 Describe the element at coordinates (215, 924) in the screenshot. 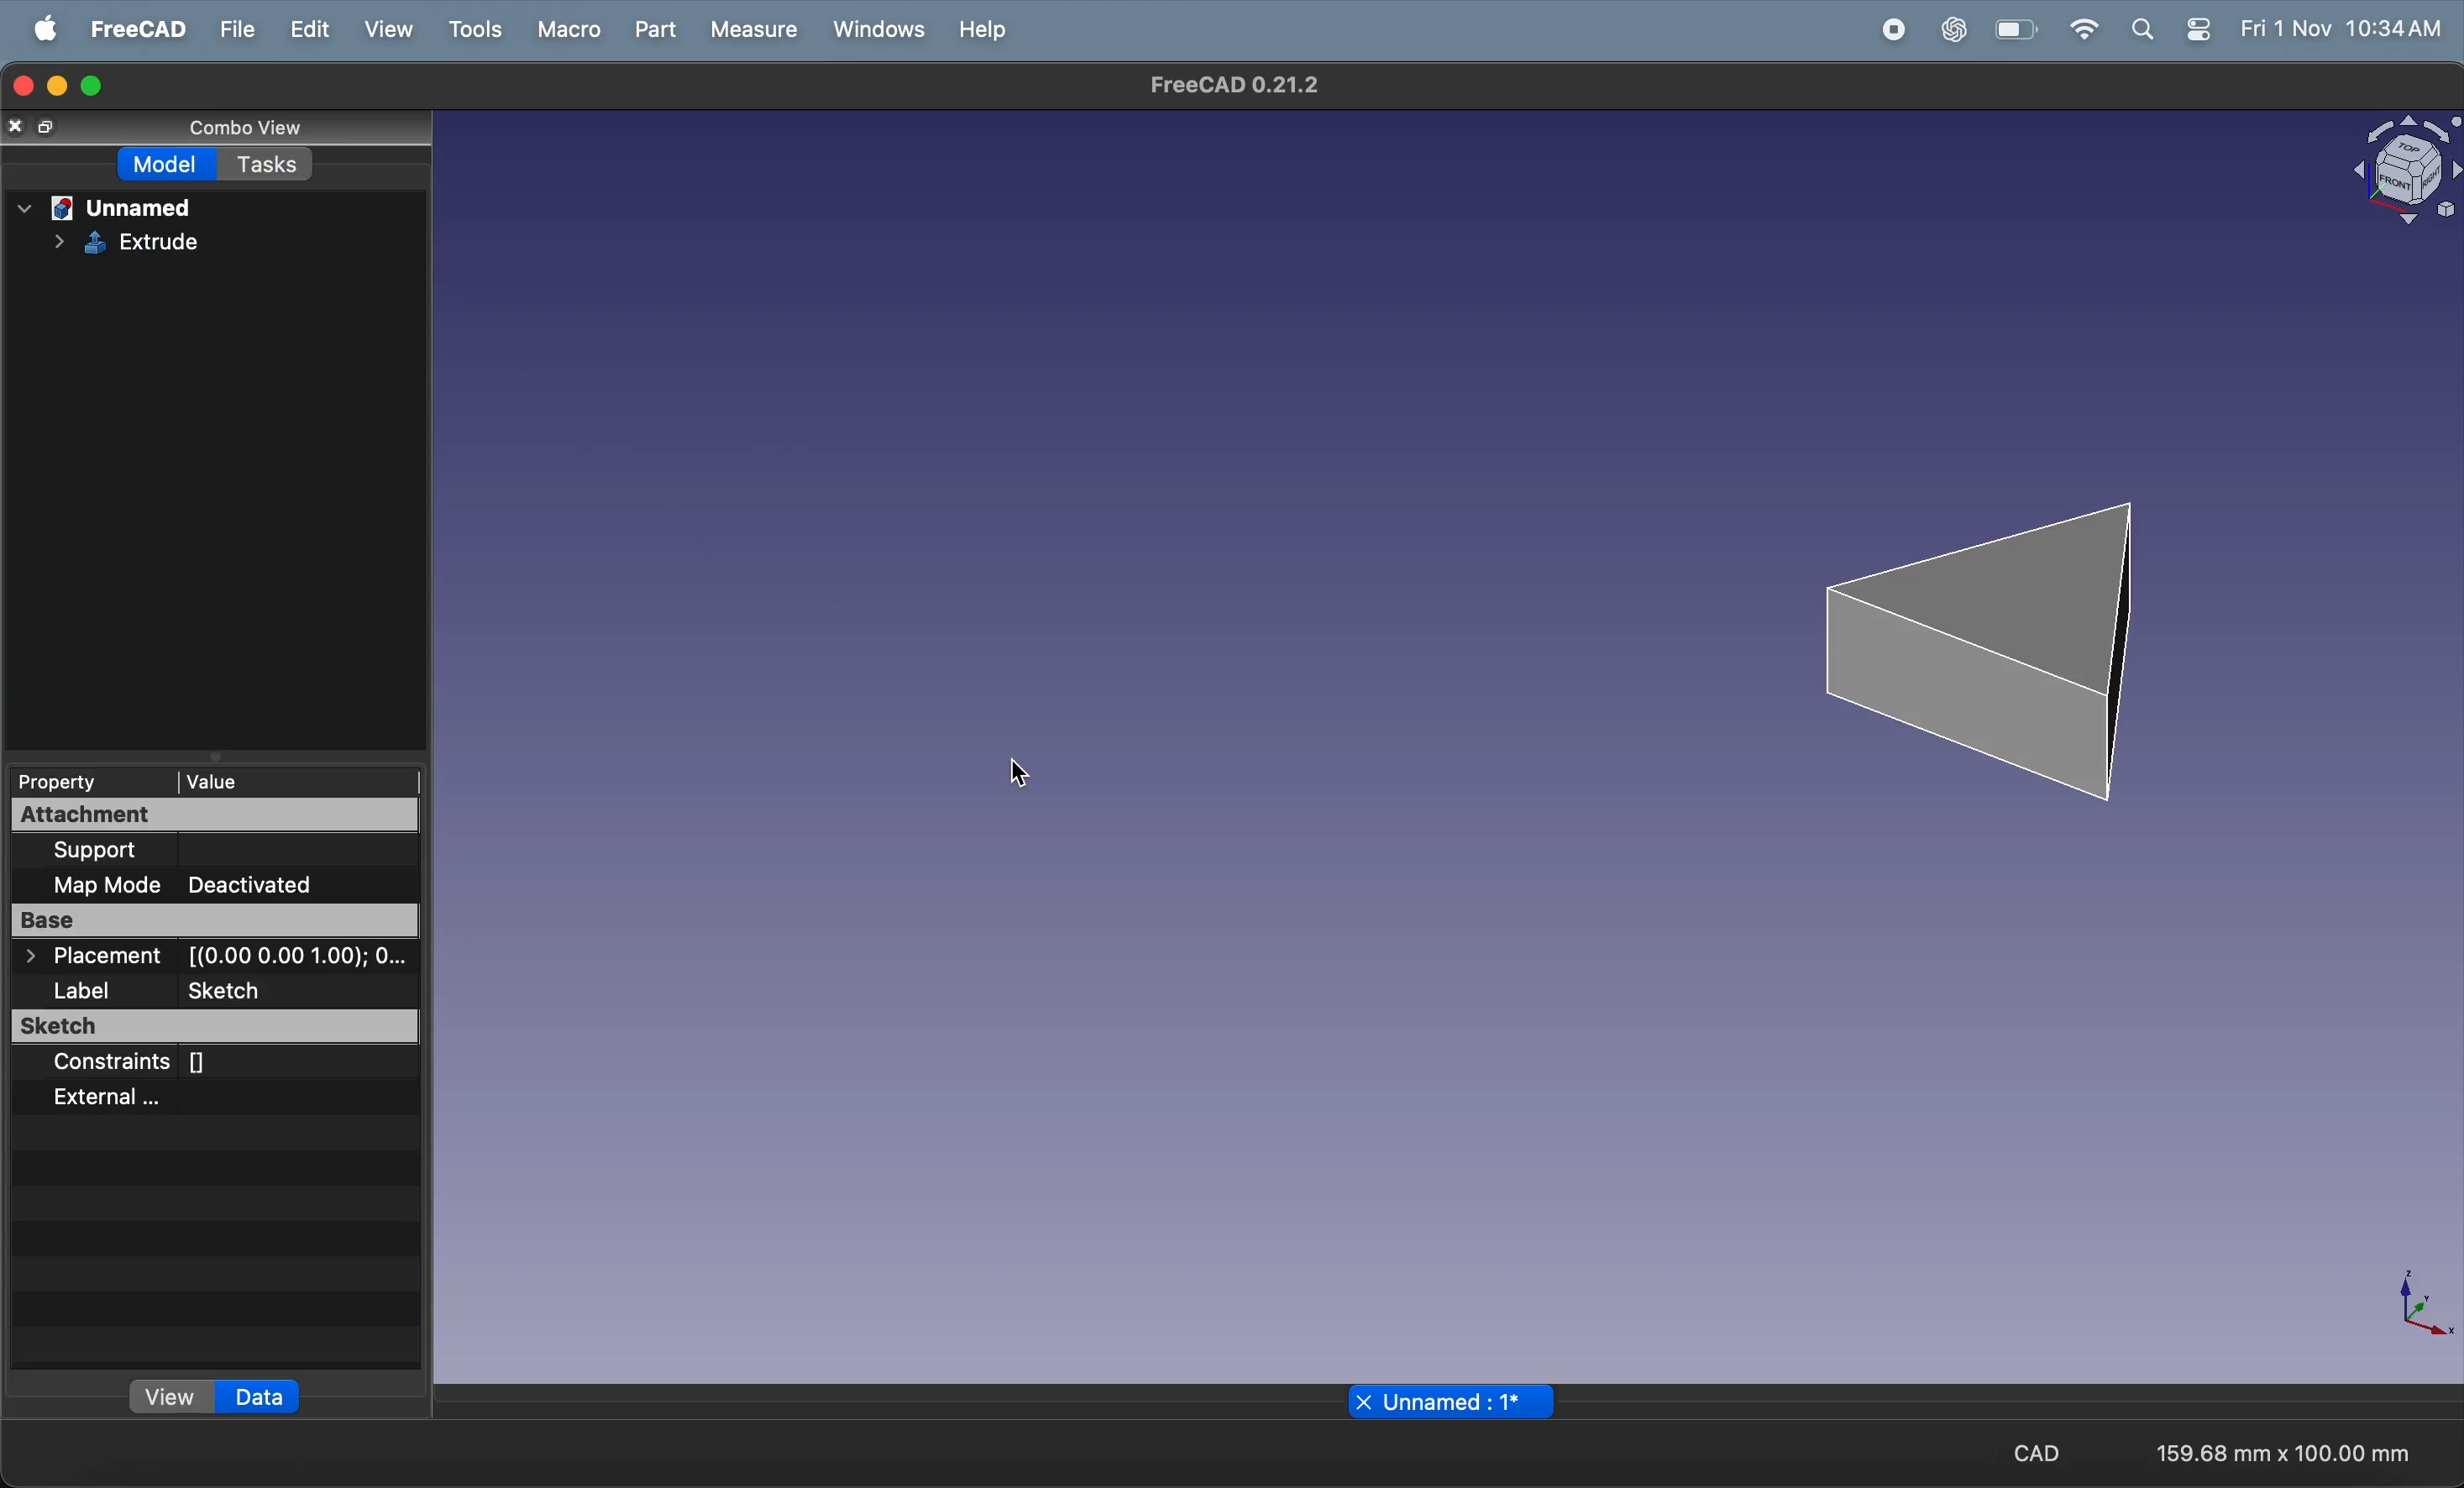

I see `base` at that location.